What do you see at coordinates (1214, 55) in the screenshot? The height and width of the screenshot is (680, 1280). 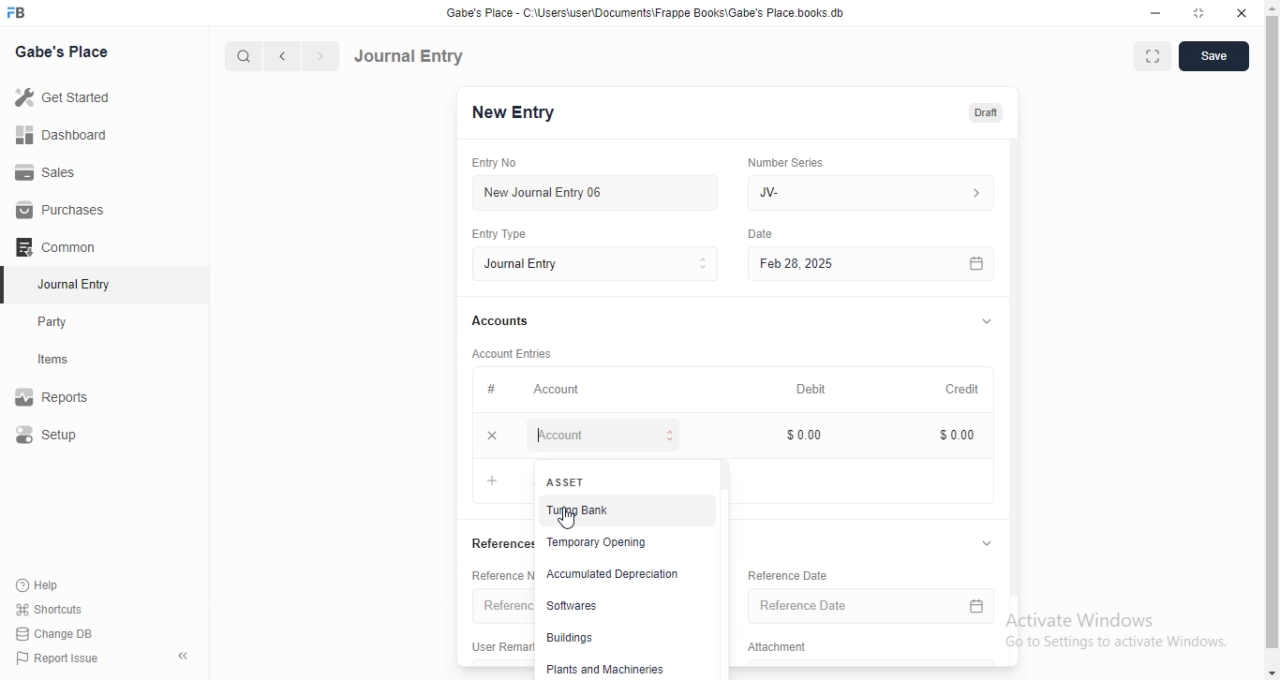 I see `save` at bounding box center [1214, 55].